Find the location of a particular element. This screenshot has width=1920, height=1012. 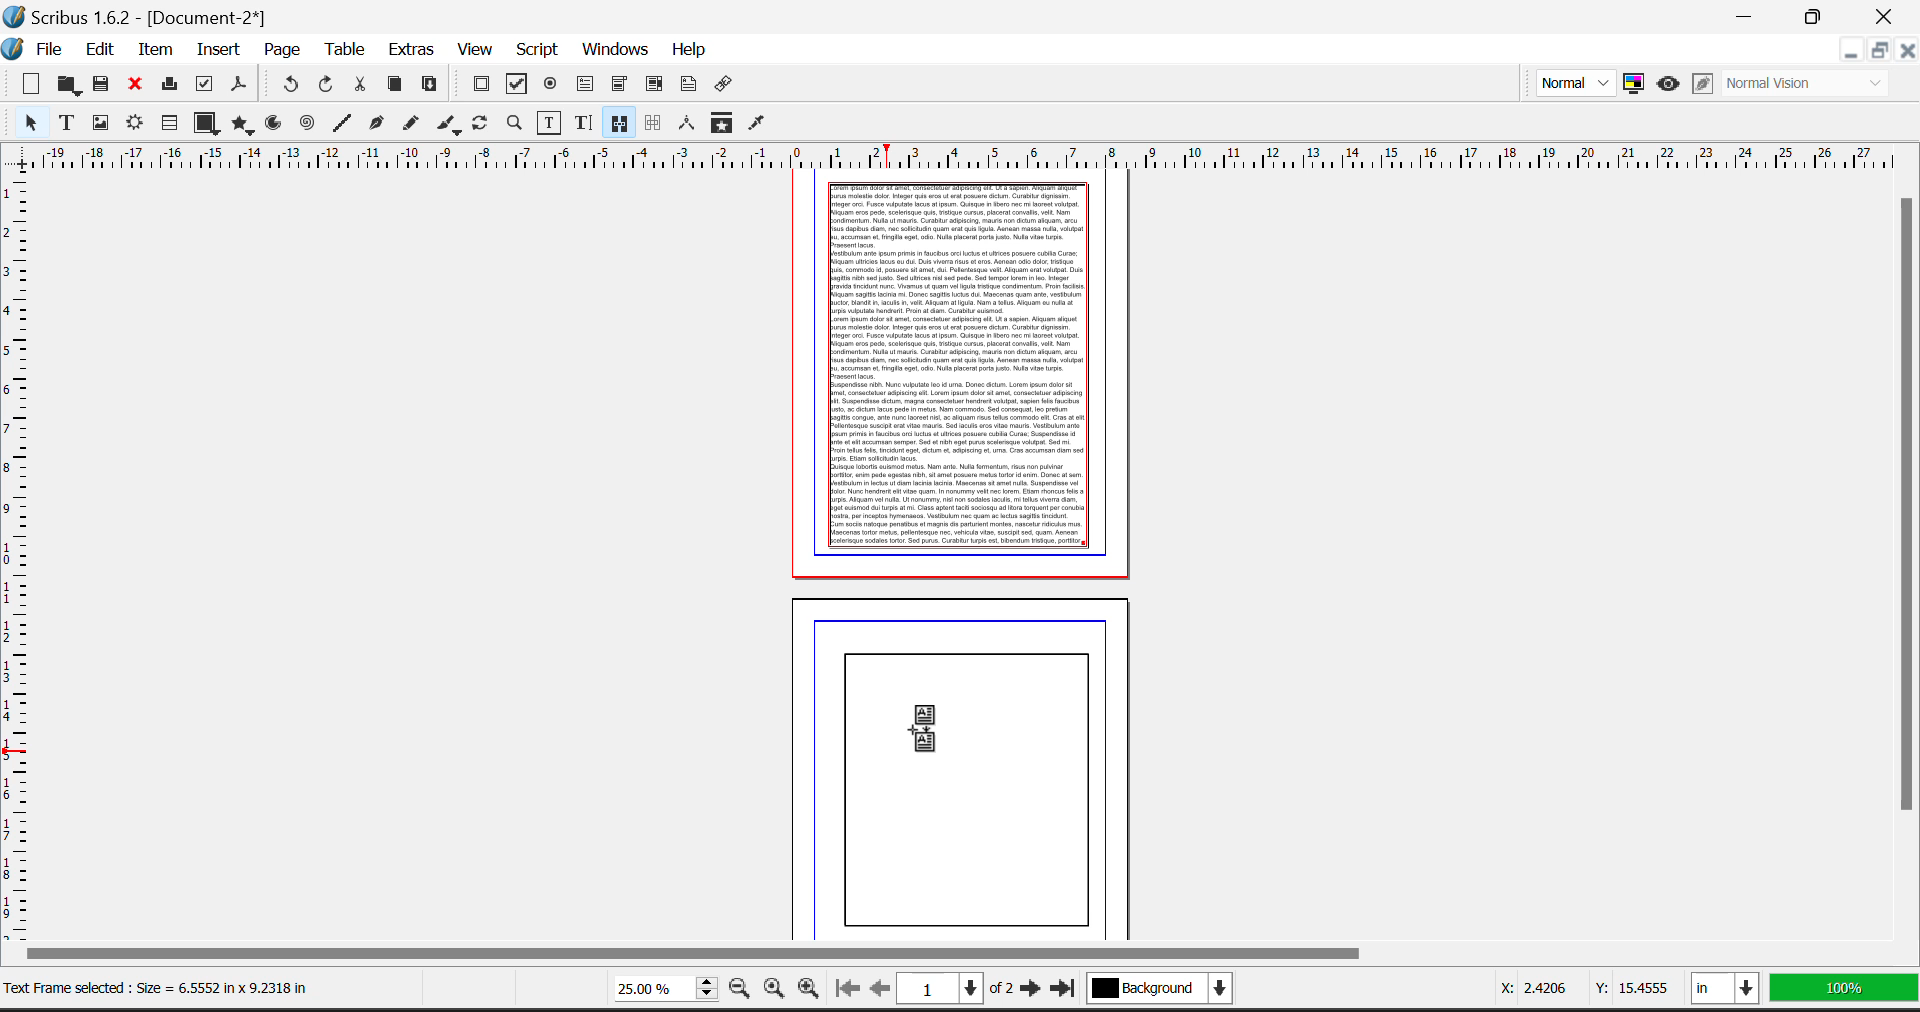

Bezier Curve is located at coordinates (374, 125).